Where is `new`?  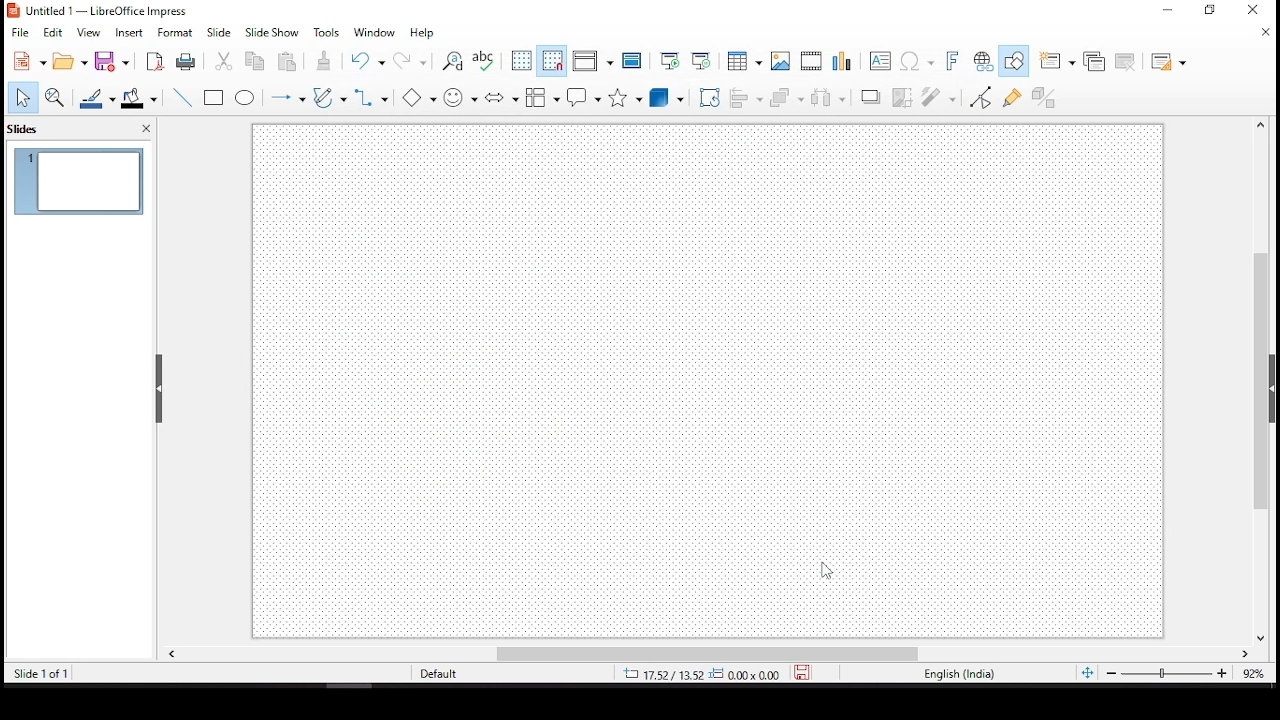 new is located at coordinates (25, 62).